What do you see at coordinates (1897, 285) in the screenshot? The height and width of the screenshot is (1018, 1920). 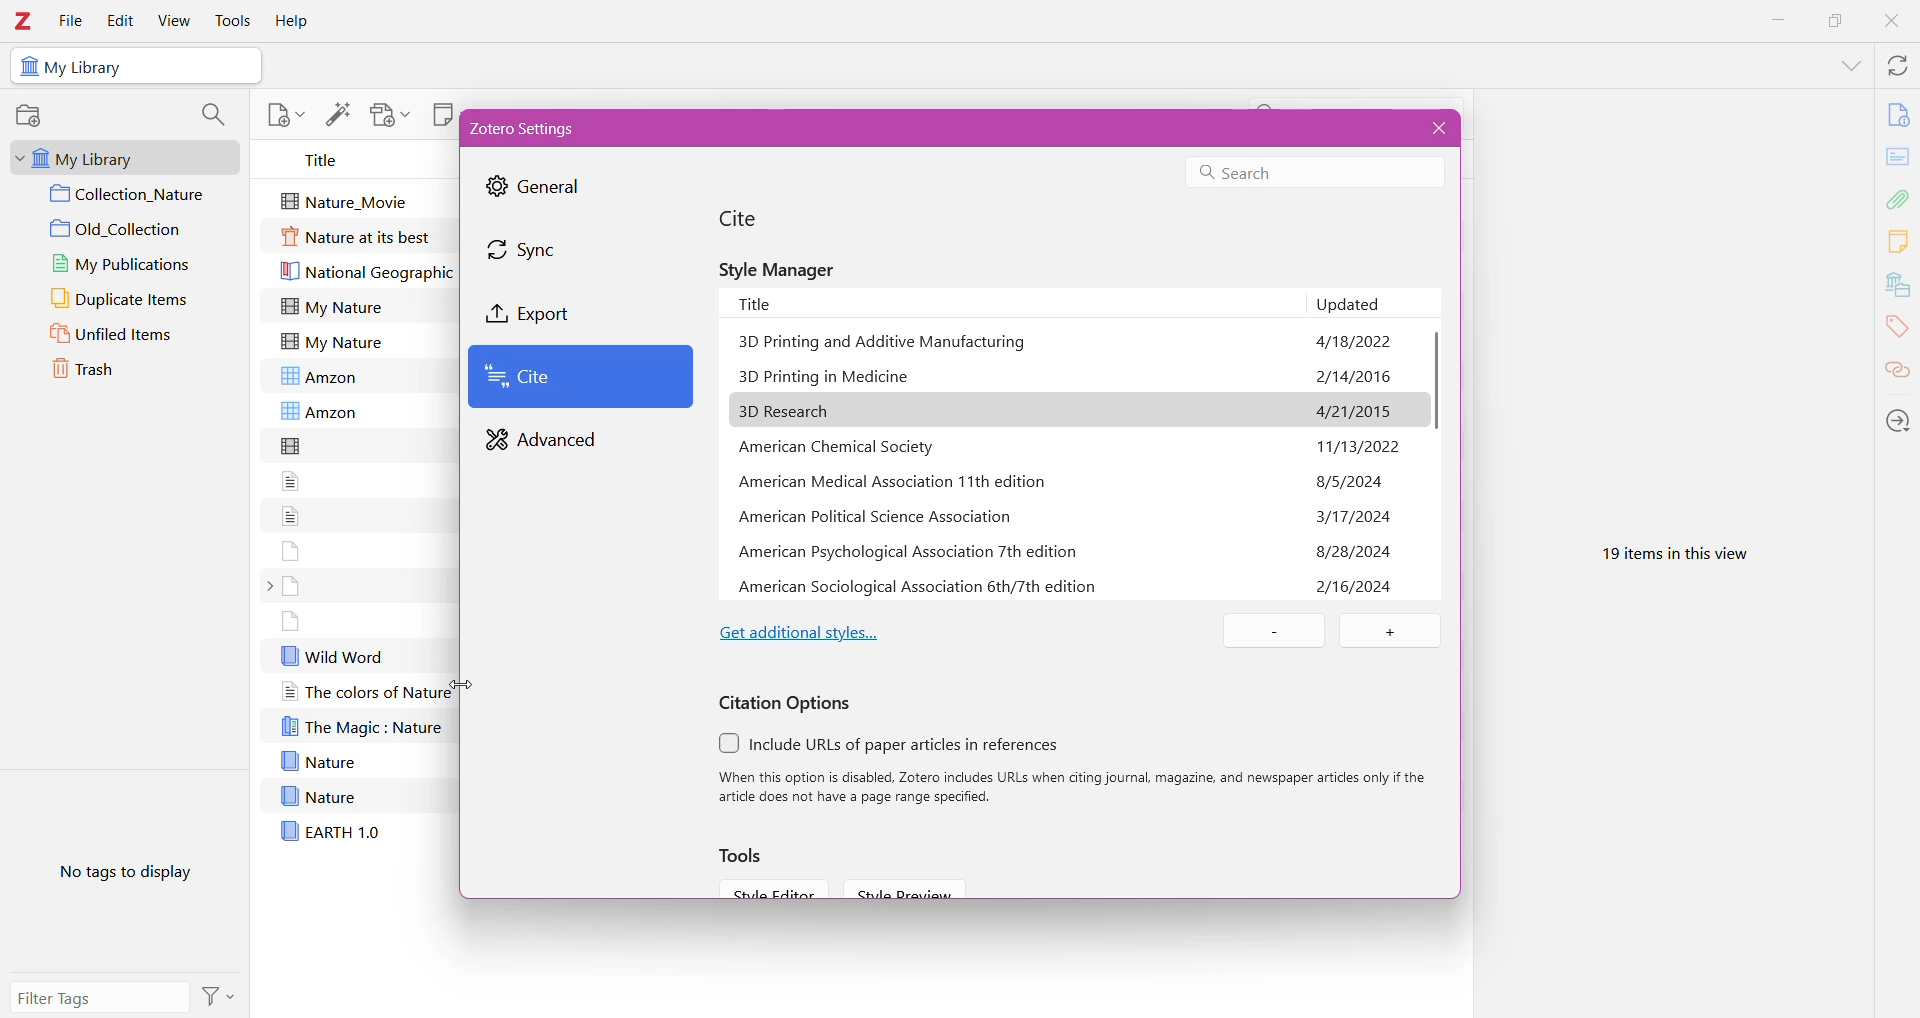 I see `Libraries and Collections` at bounding box center [1897, 285].